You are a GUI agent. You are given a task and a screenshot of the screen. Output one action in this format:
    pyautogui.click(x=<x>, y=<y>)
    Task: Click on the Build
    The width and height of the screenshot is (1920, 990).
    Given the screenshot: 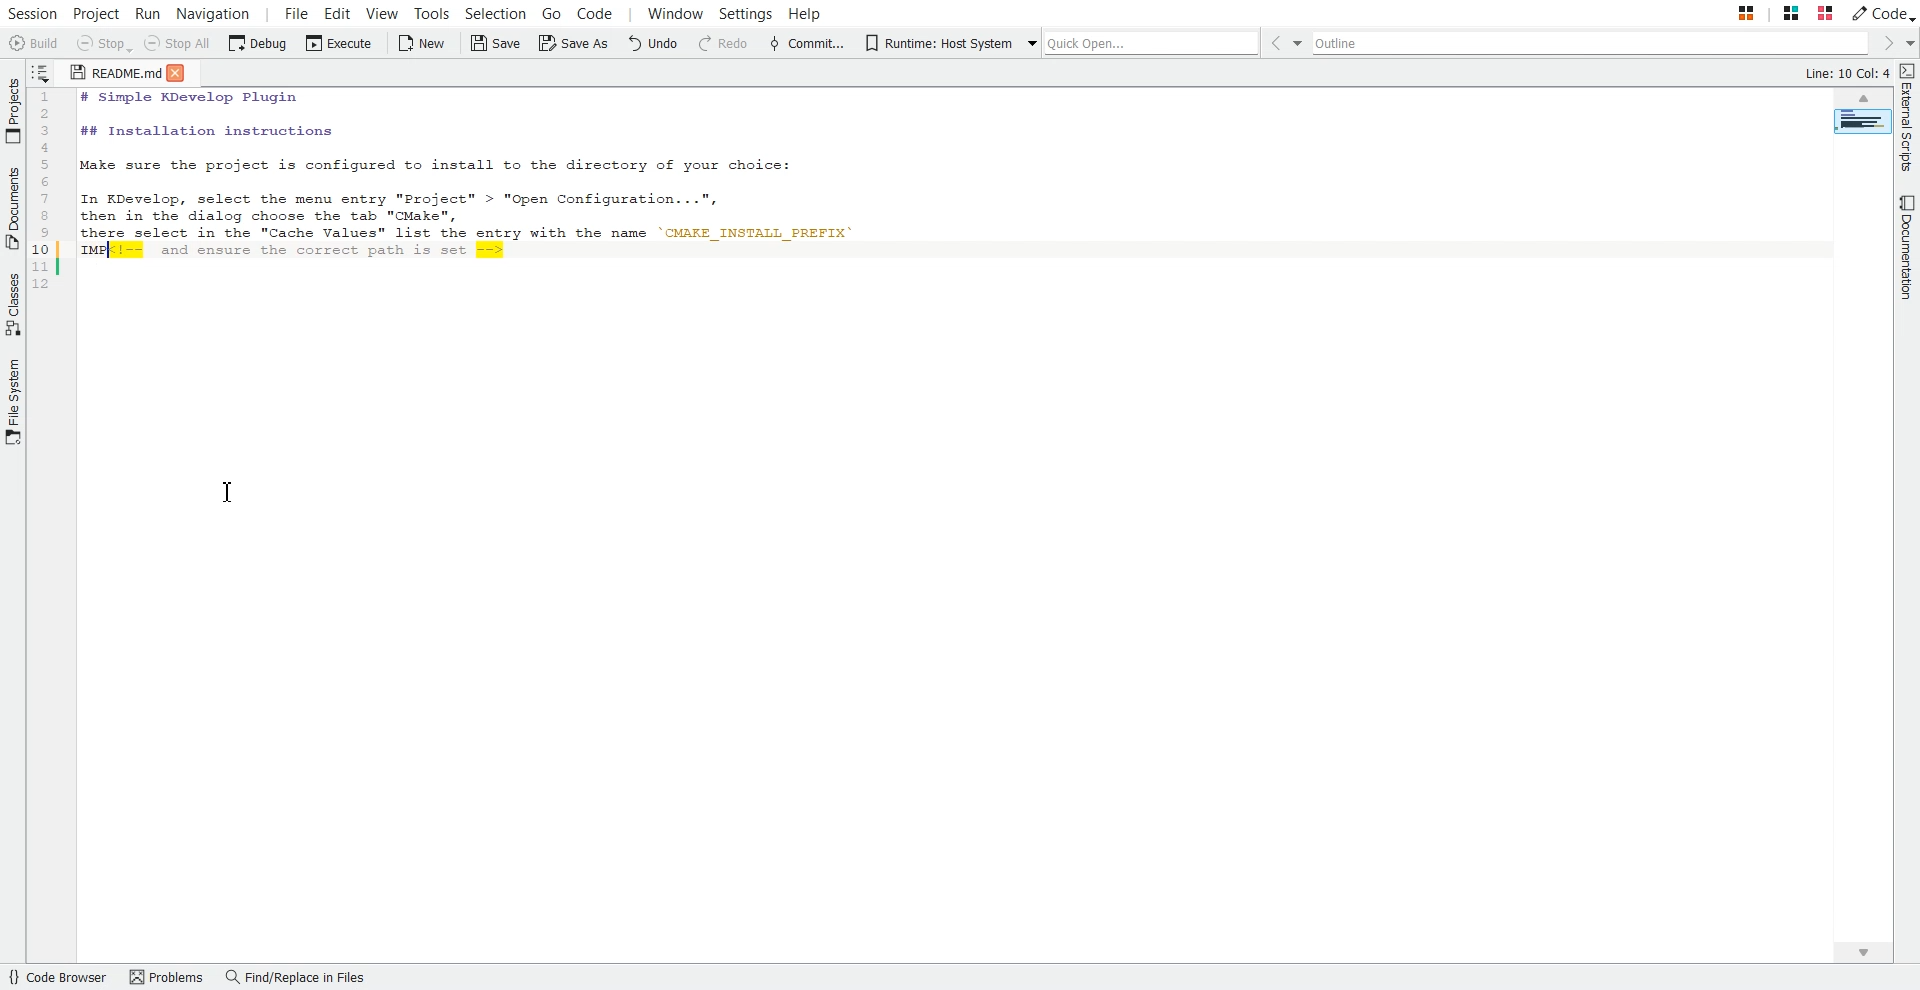 What is the action you would take?
    pyautogui.click(x=32, y=43)
    